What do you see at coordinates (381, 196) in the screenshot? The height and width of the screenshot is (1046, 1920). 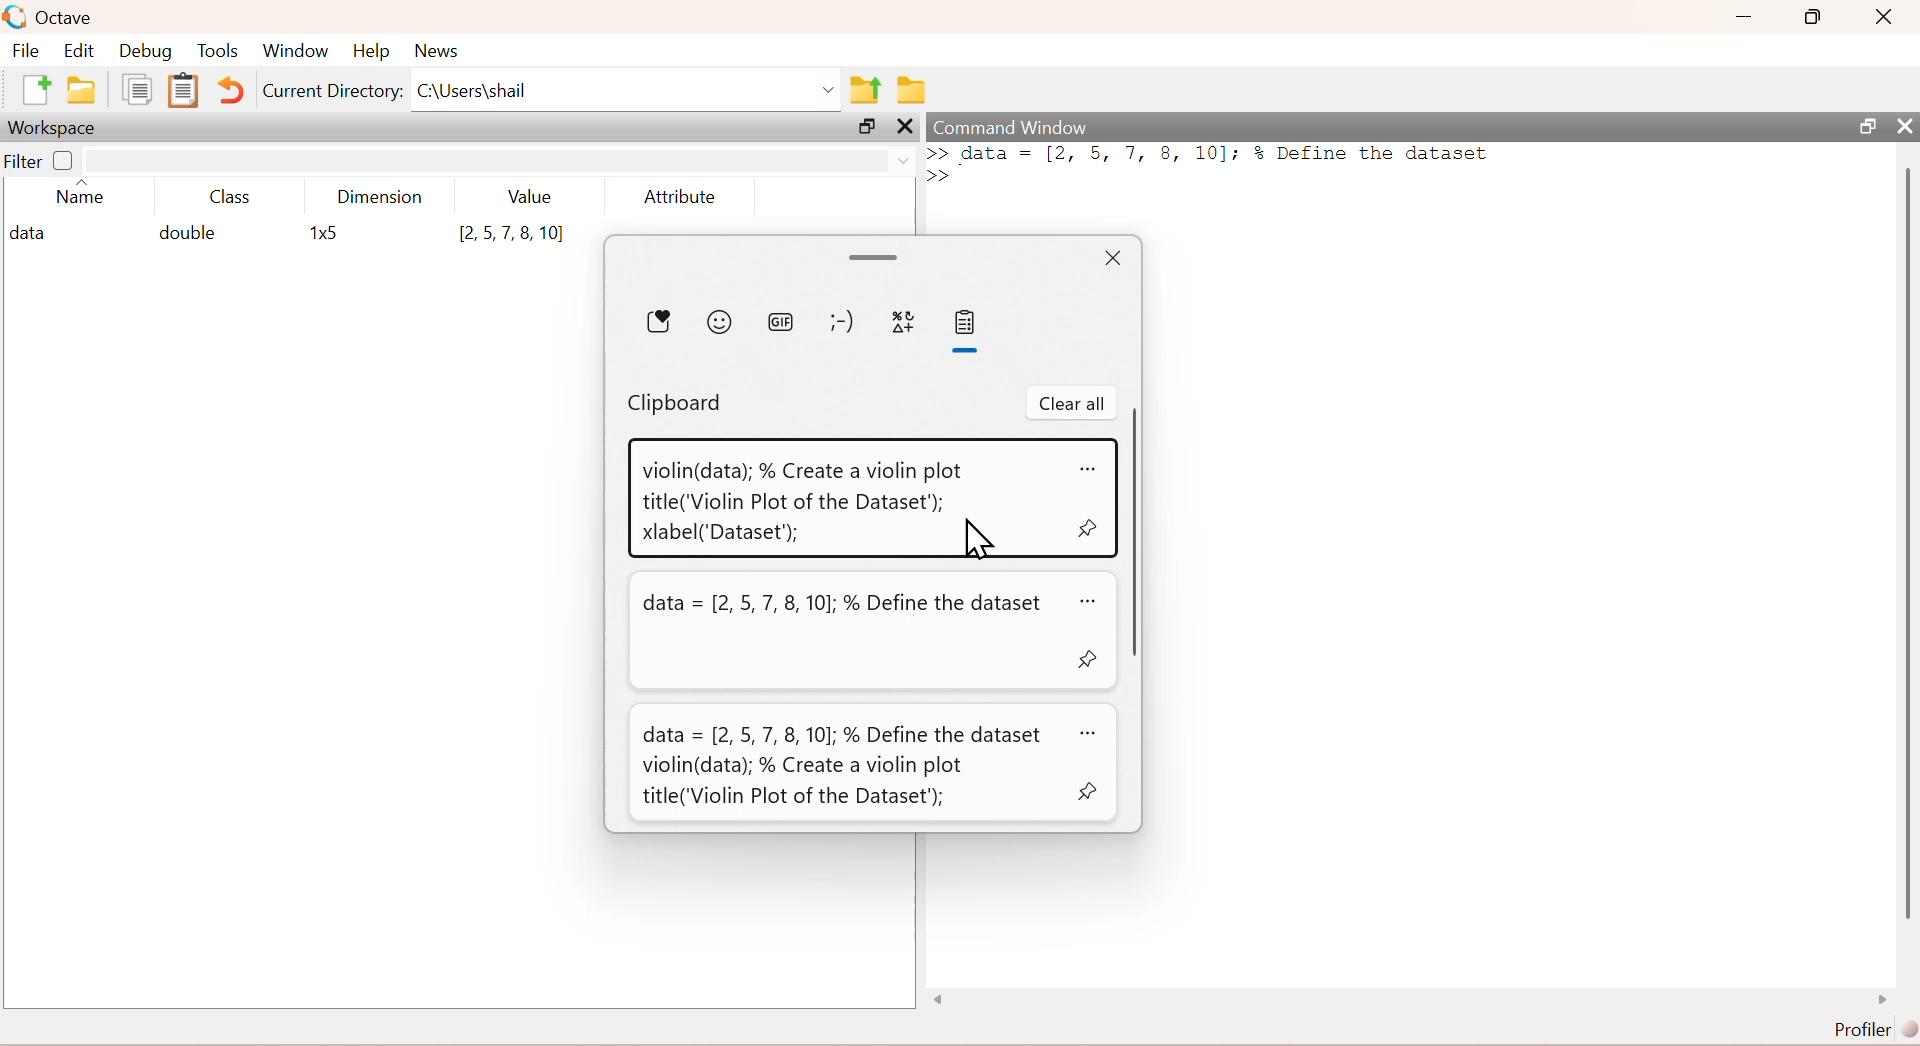 I see `dimensions` at bounding box center [381, 196].